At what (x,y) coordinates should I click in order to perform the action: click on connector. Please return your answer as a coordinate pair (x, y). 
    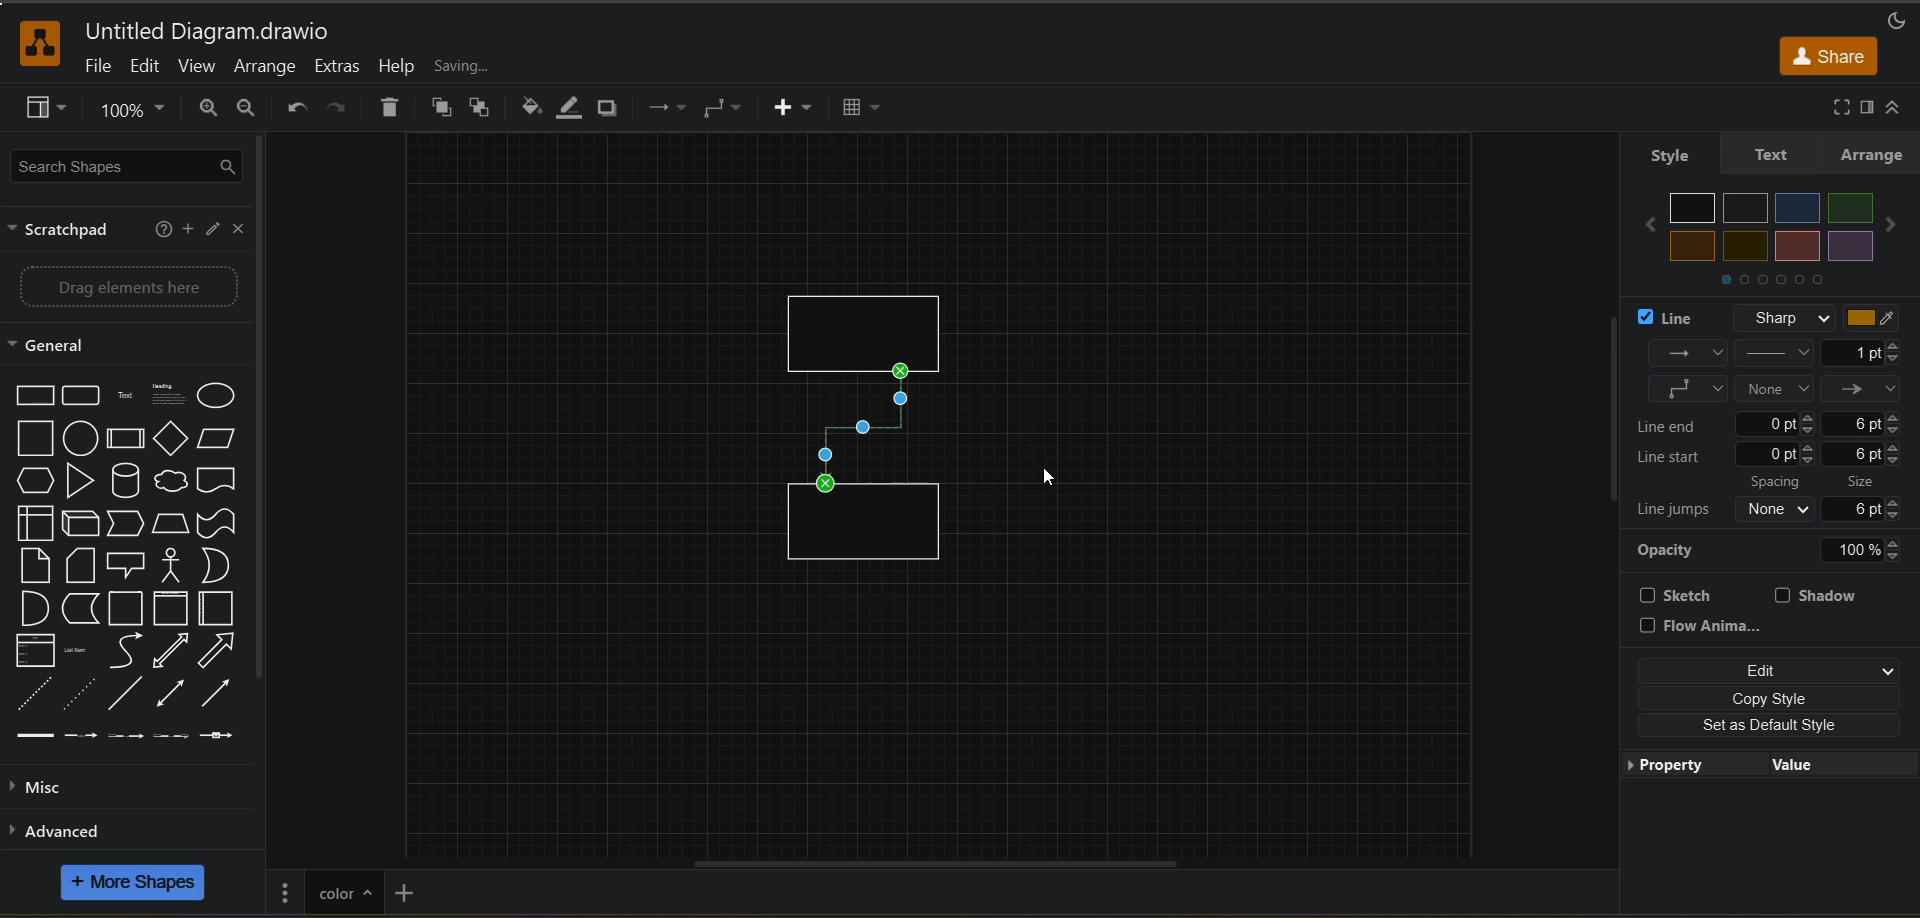
    Looking at the image, I should click on (865, 428).